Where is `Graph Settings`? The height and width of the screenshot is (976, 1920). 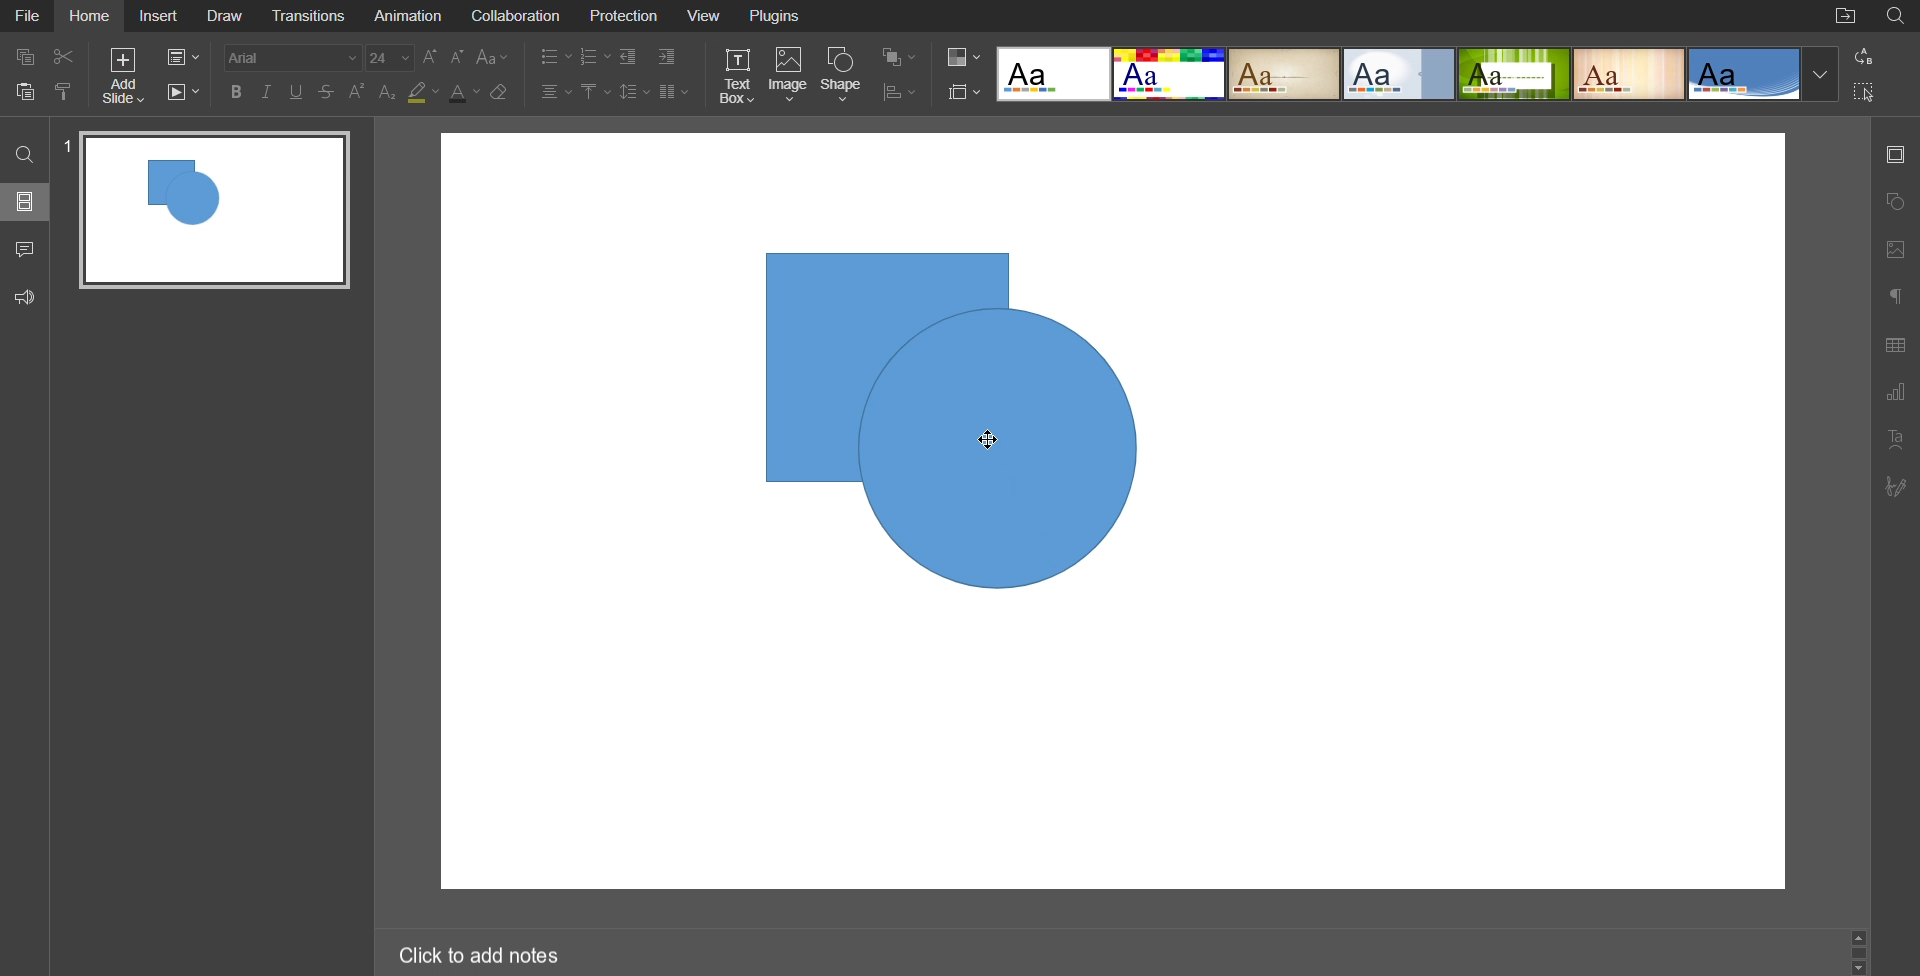
Graph Settings is located at coordinates (1896, 393).